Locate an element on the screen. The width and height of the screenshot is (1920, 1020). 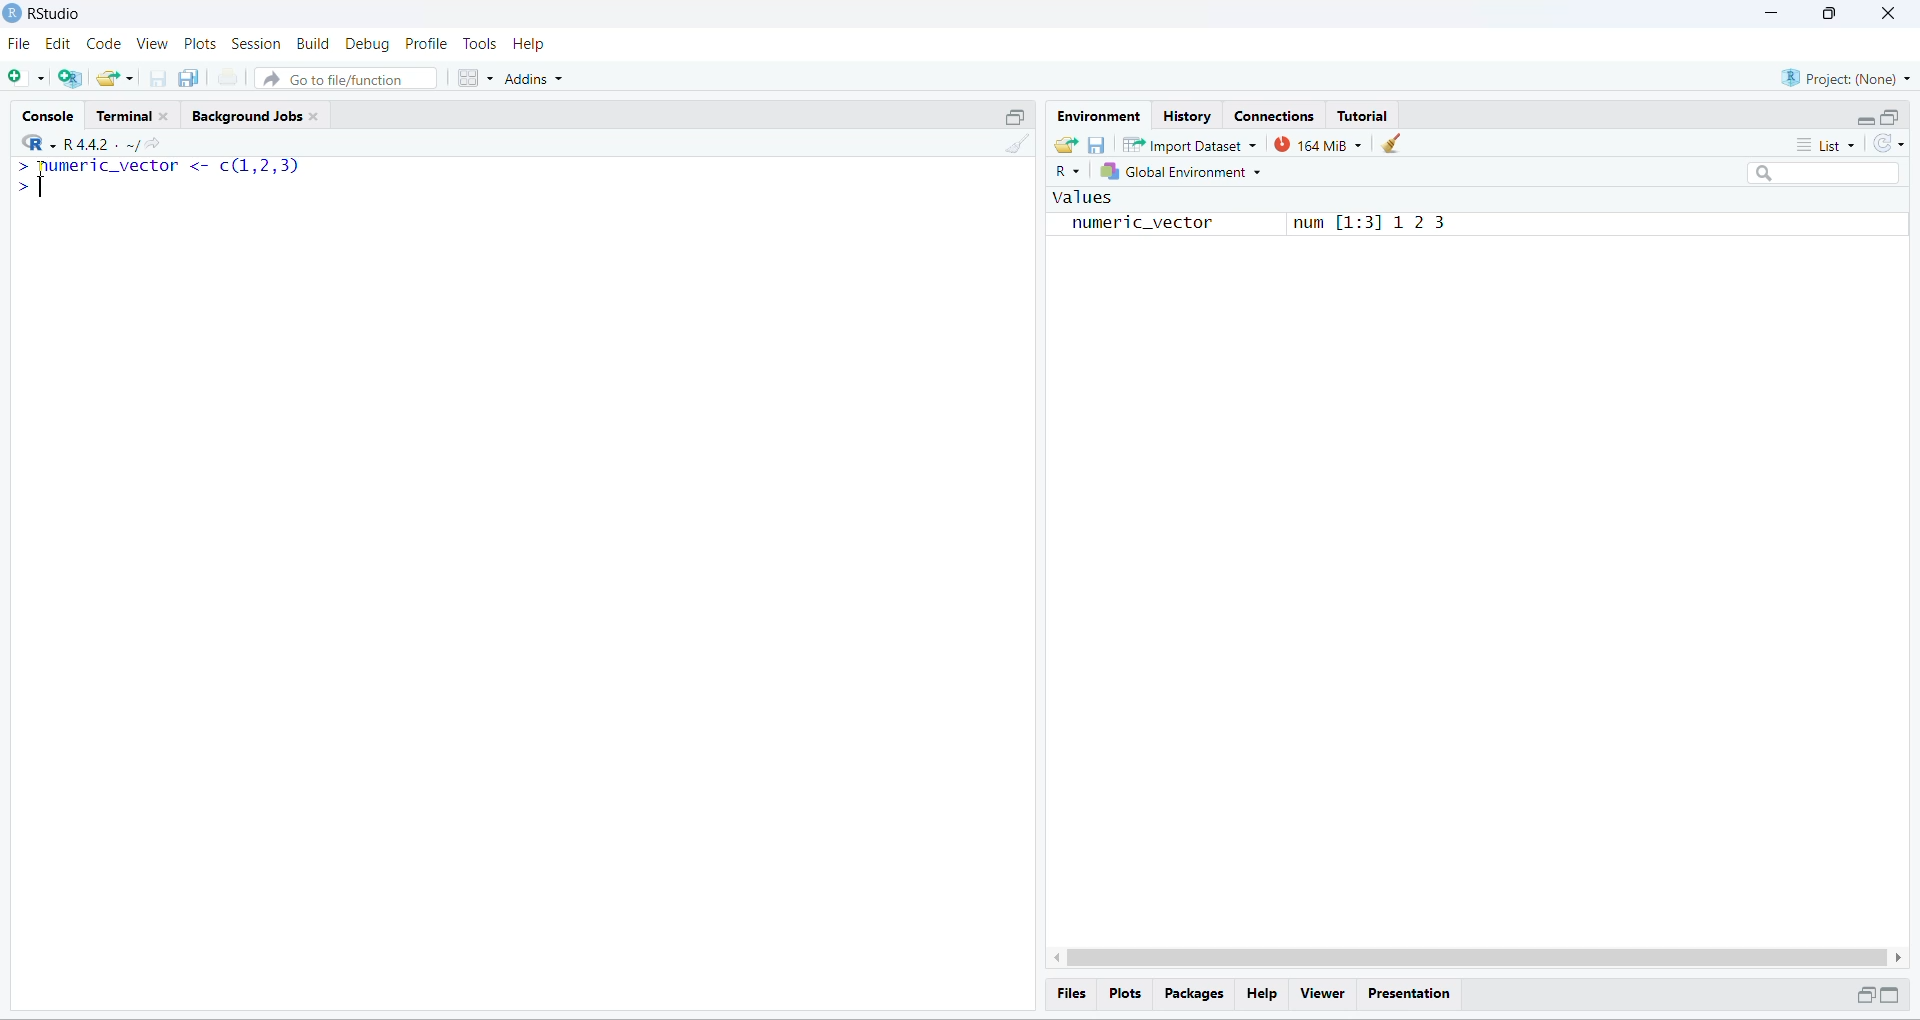
maximize is located at coordinates (1015, 116).